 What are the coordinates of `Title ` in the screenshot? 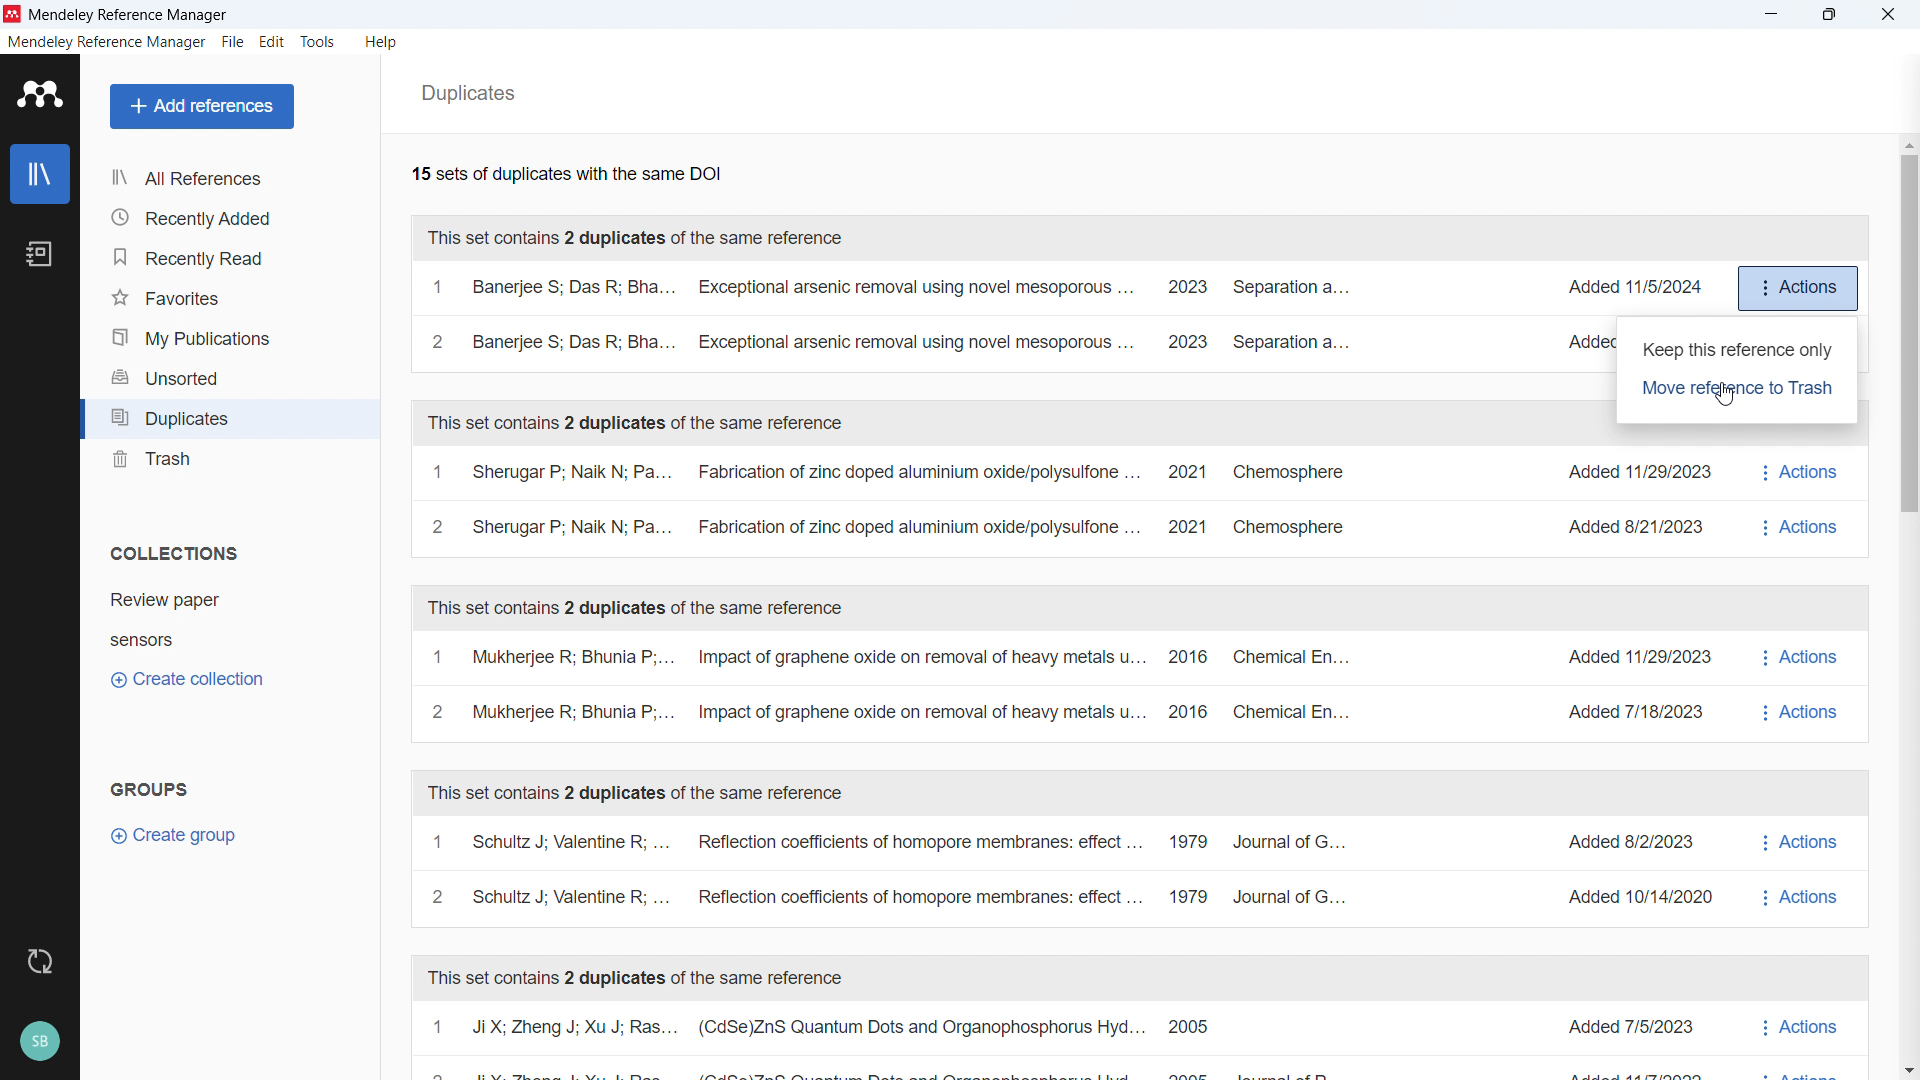 It's located at (131, 16).